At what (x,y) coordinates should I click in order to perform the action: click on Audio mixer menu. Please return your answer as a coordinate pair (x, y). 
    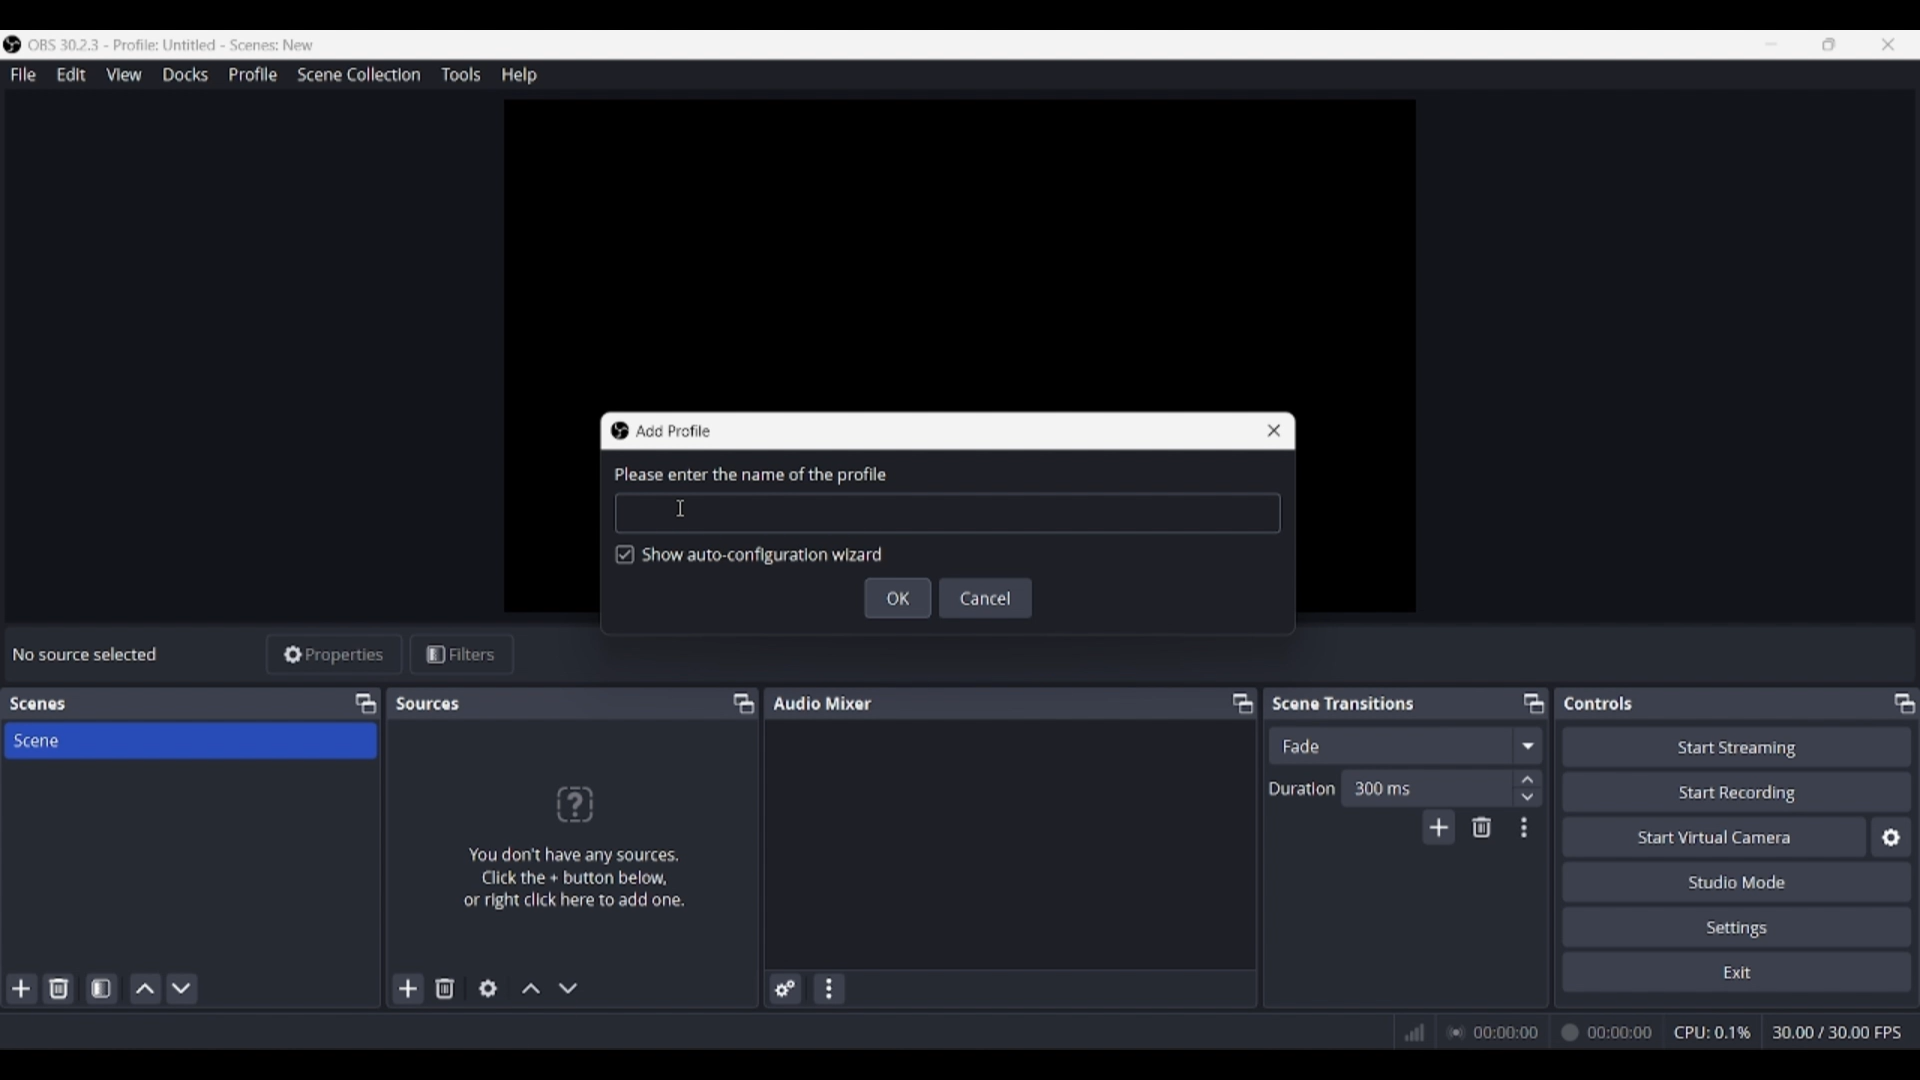
    Looking at the image, I should click on (828, 989).